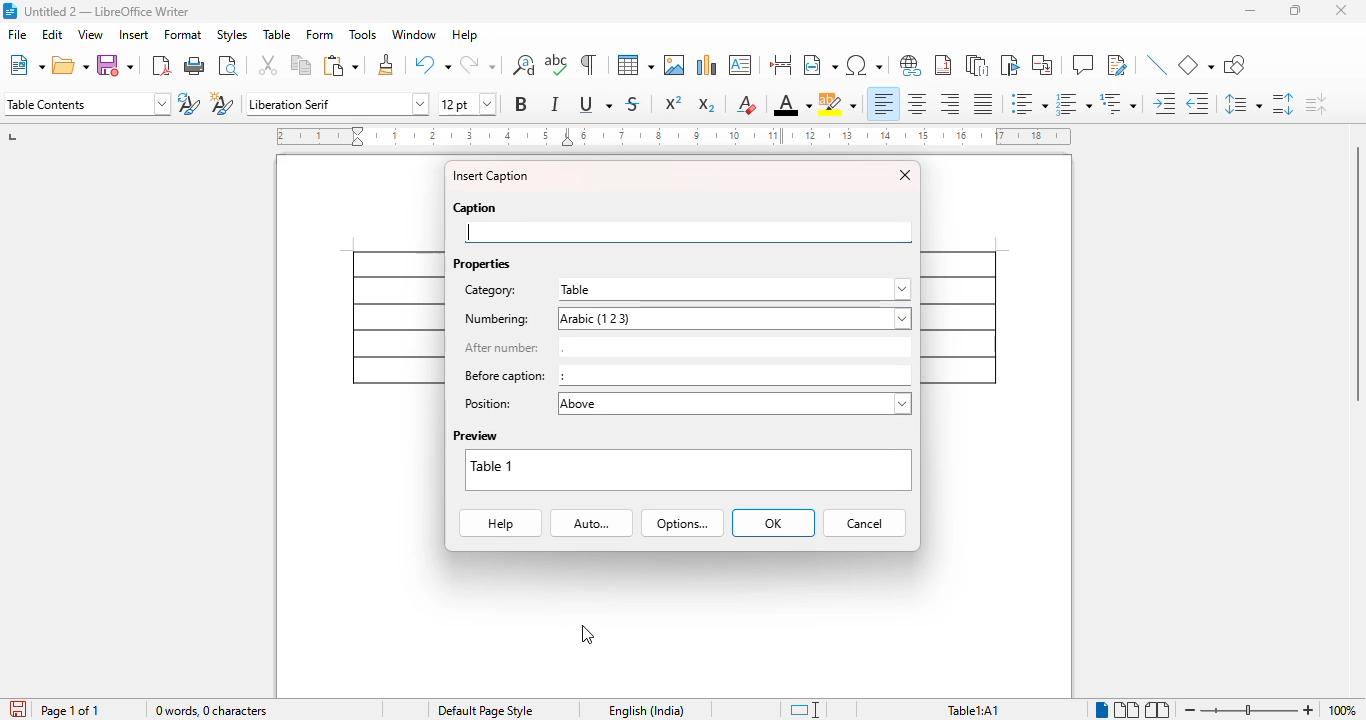 This screenshot has height=720, width=1366. What do you see at coordinates (587, 635) in the screenshot?
I see `cursor` at bounding box center [587, 635].